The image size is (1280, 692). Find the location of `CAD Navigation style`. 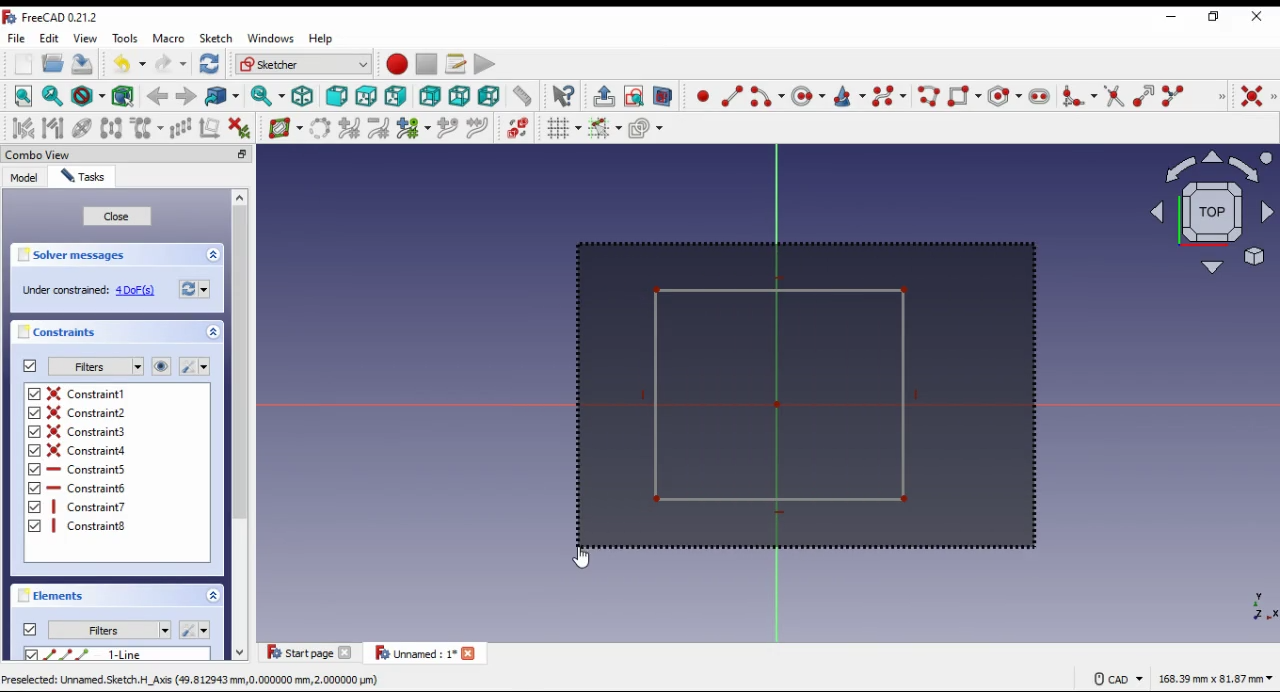

CAD Navigation style is located at coordinates (1117, 679).